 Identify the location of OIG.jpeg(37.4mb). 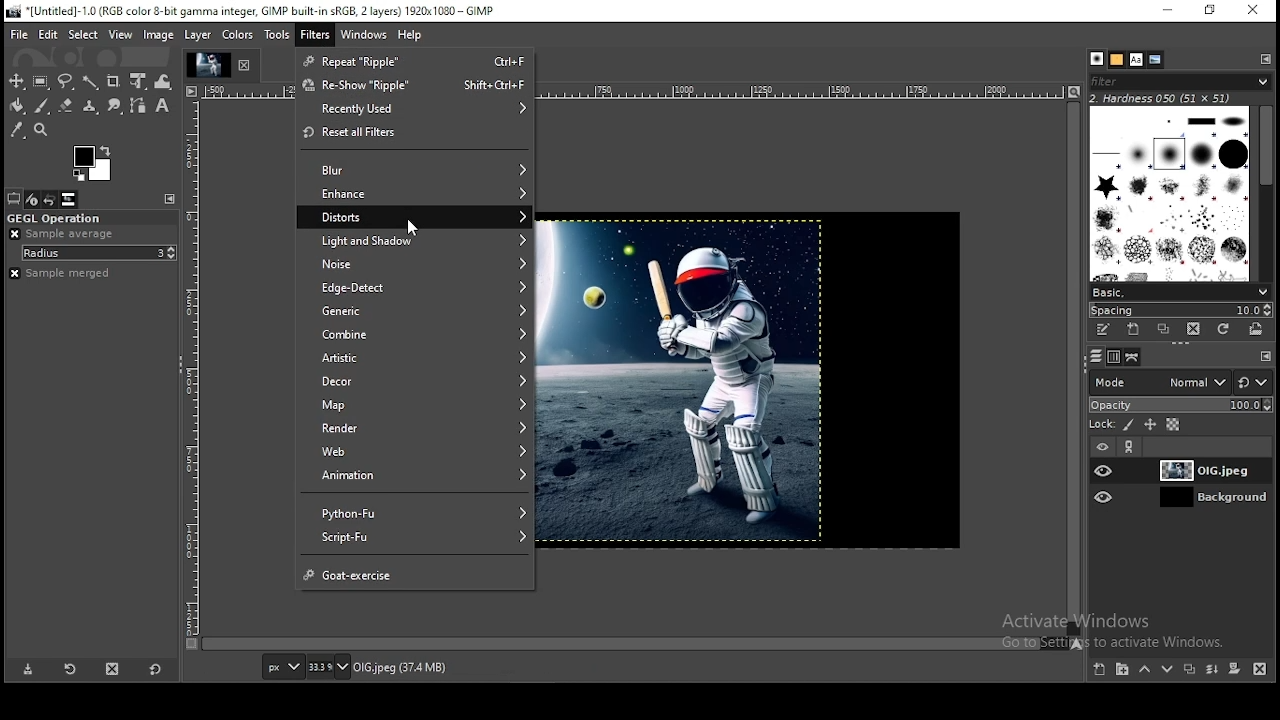
(399, 671).